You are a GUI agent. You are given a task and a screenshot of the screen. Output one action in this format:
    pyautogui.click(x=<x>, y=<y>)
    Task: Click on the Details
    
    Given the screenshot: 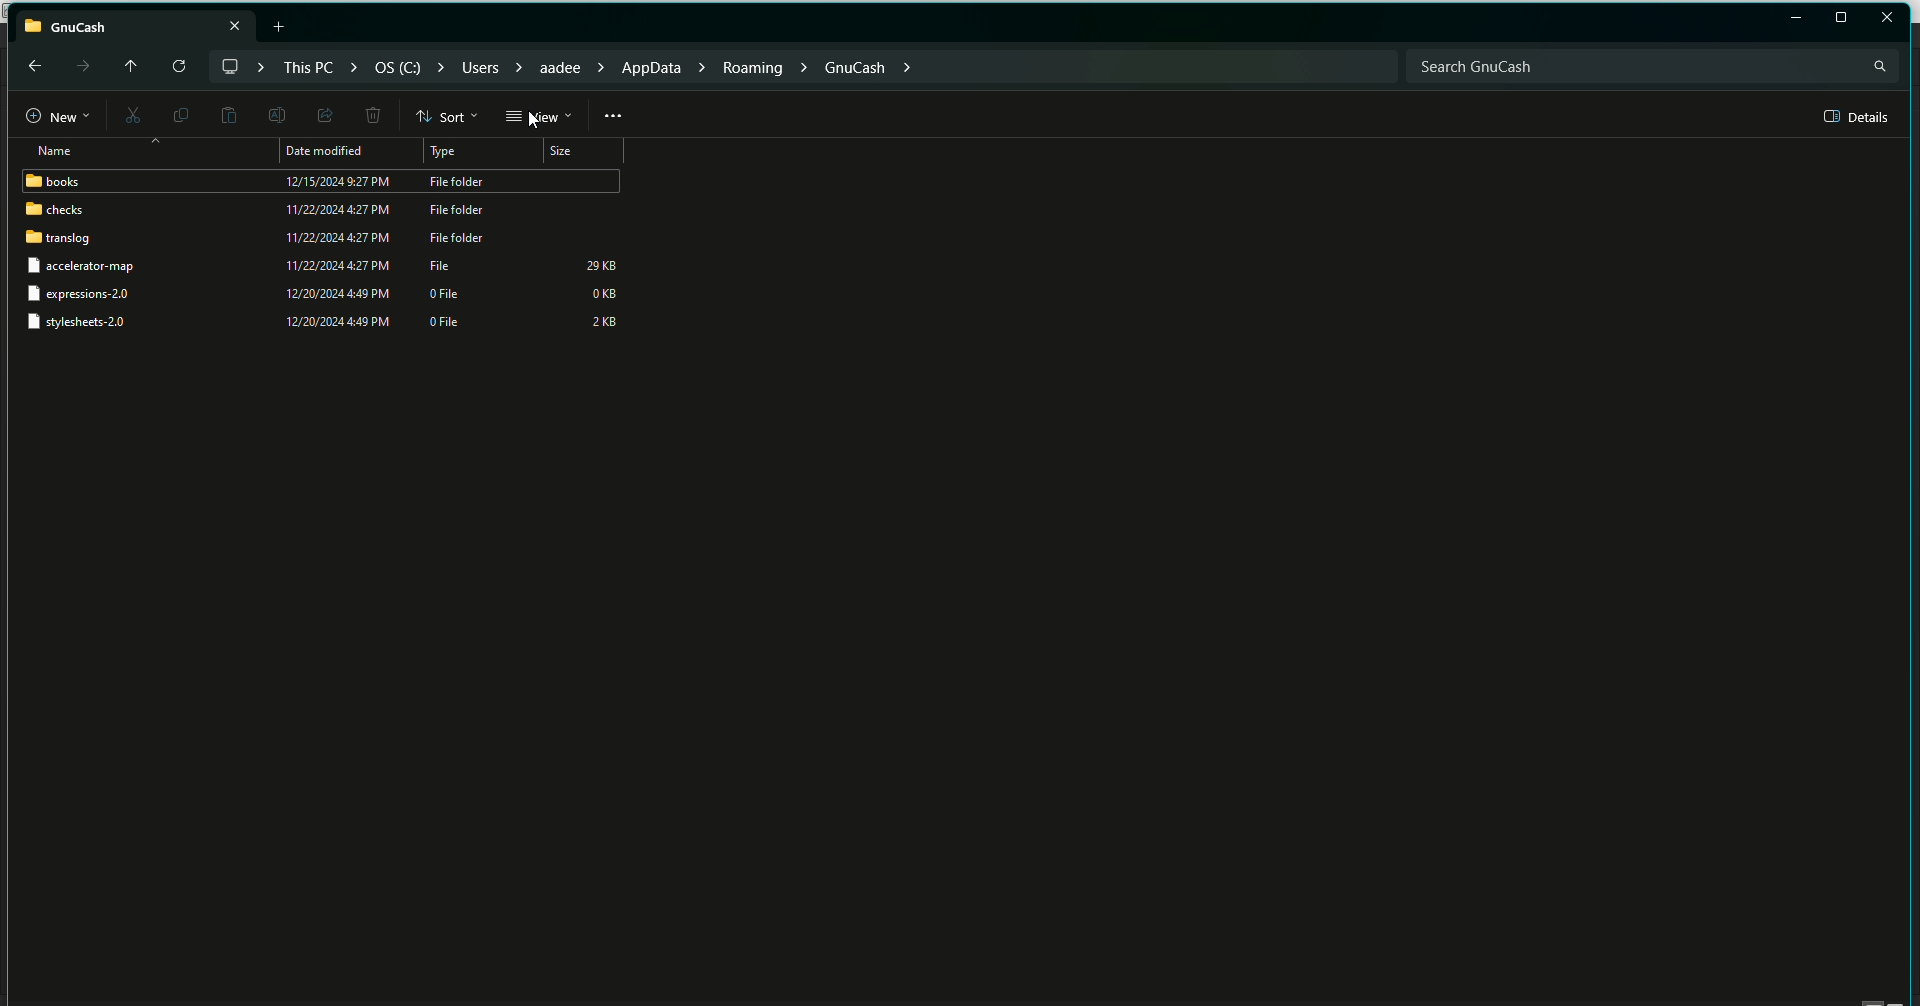 What is the action you would take?
    pyautogui.click(x=1858, y=117)
    